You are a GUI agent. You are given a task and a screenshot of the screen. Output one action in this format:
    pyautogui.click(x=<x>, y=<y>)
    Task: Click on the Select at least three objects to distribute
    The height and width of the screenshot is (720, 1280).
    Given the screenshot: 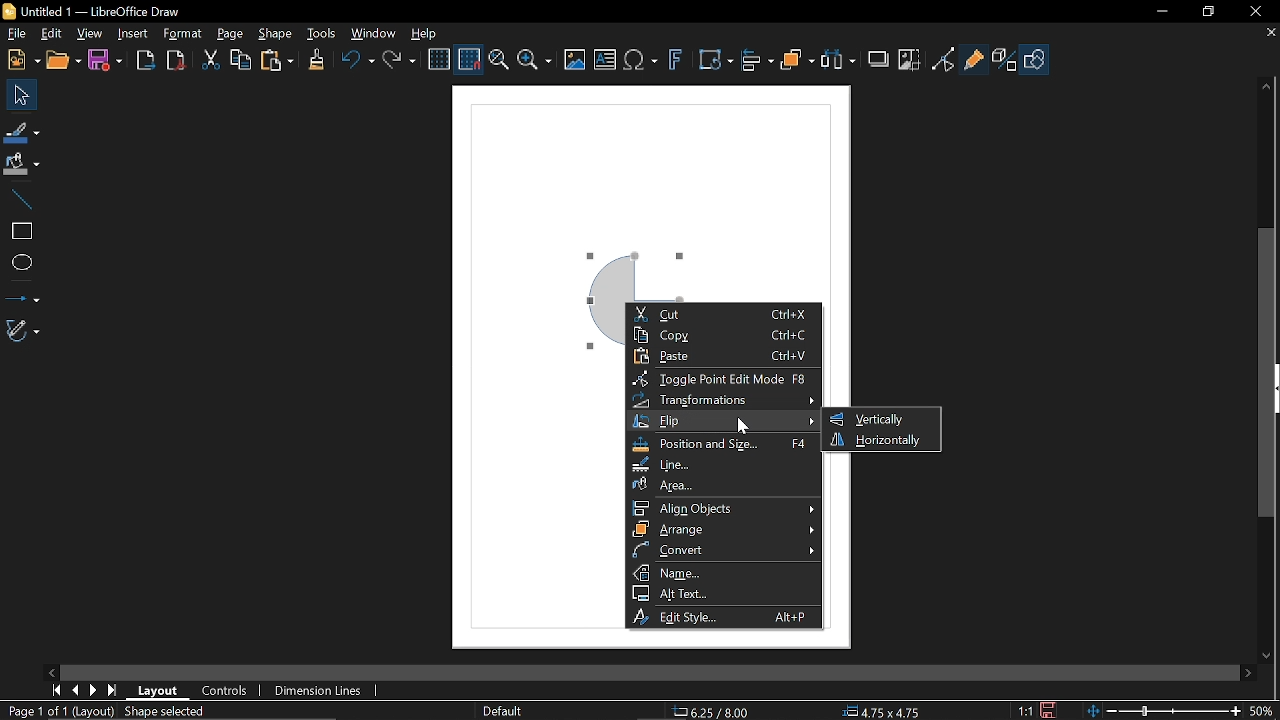 What is the action you would take?
    pyautogui.click(x=839, y=61)
    